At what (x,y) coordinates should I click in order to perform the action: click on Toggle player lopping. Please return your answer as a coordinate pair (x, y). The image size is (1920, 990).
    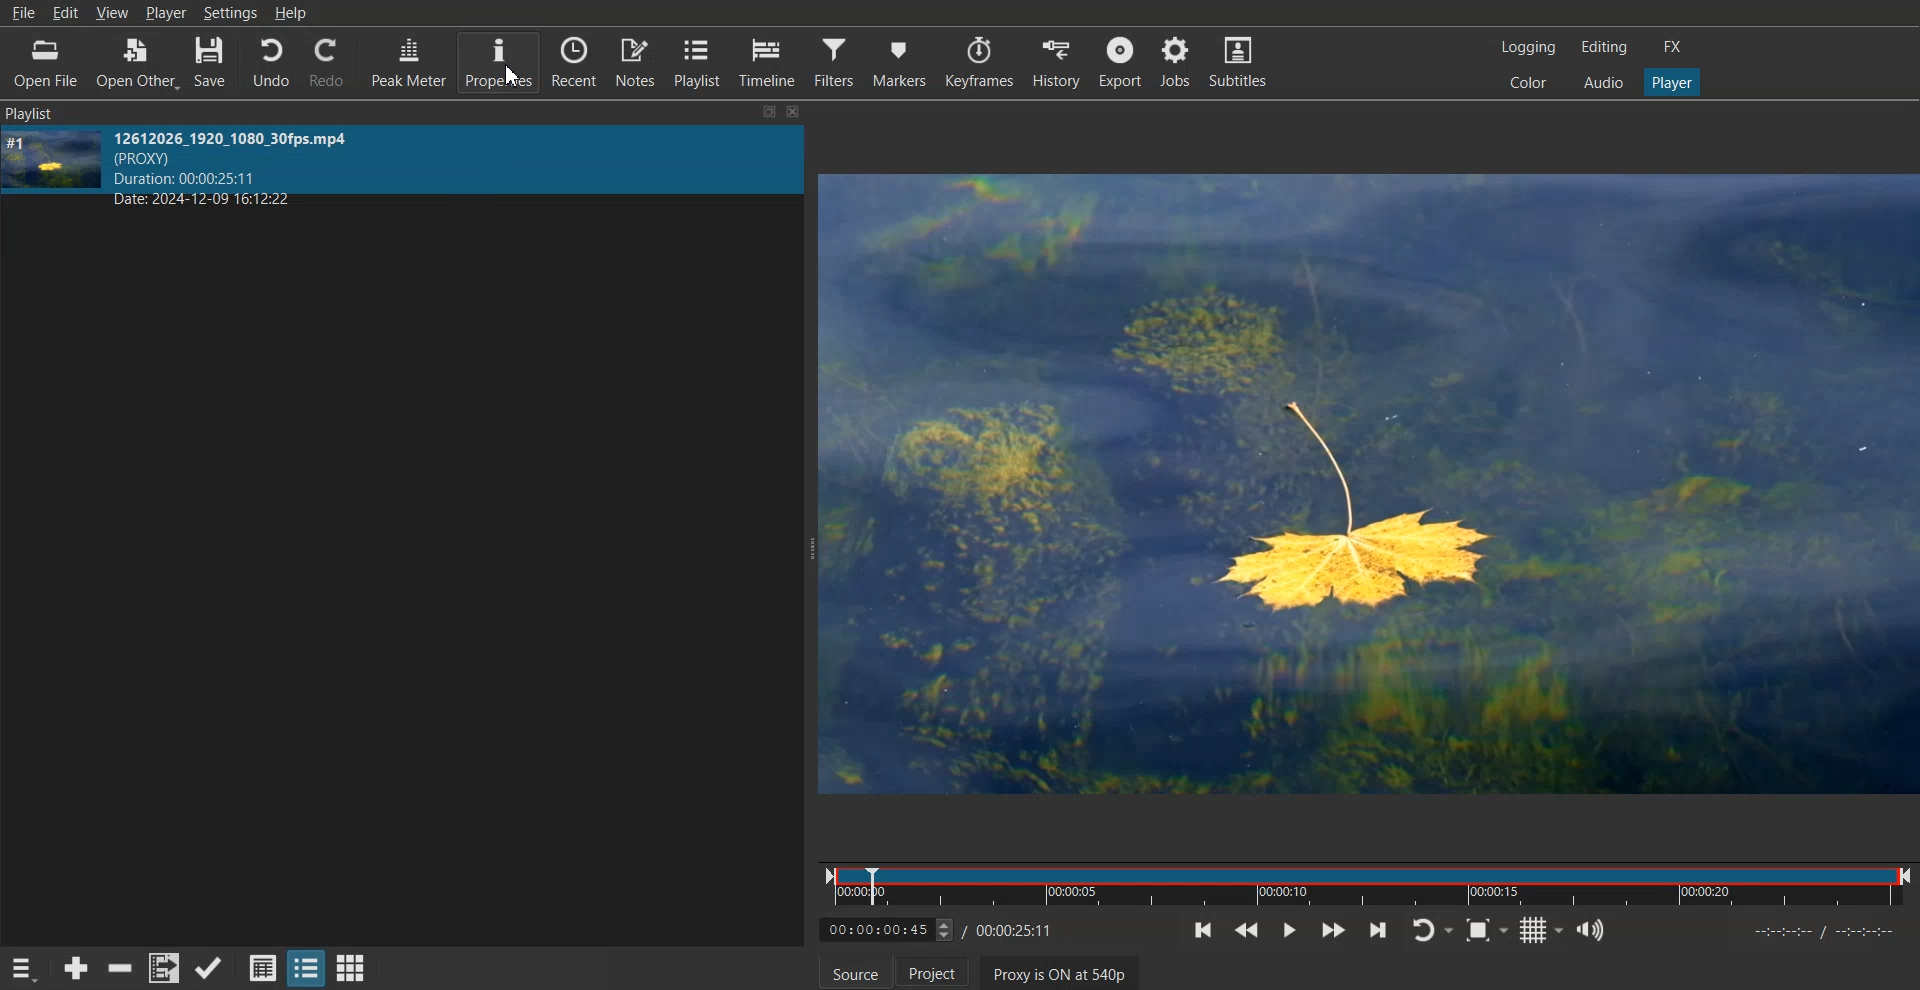
    Looking at the image, I should click on (1432, 930).